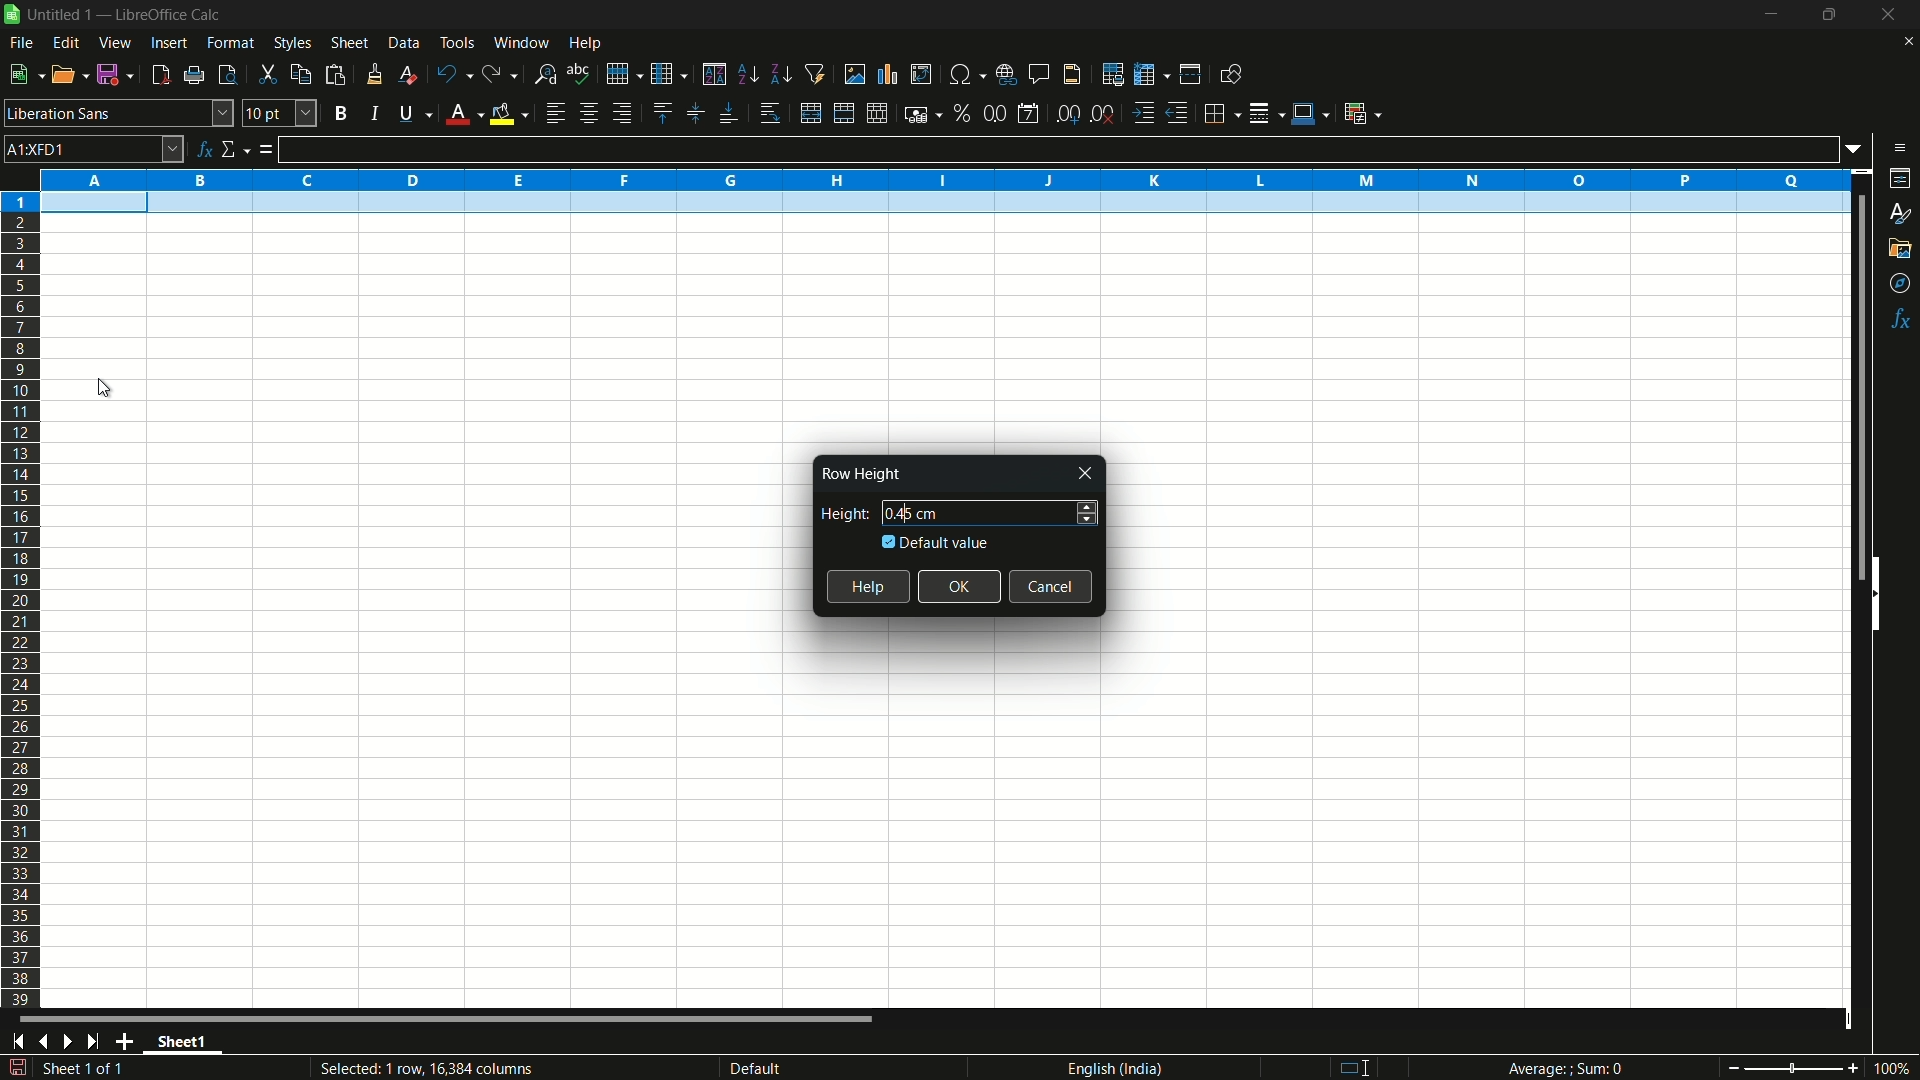 This screenshot has width=1920, height=1080. I want to click on merge and center or unmerge depending on the current toggle state, so click(809, 114).